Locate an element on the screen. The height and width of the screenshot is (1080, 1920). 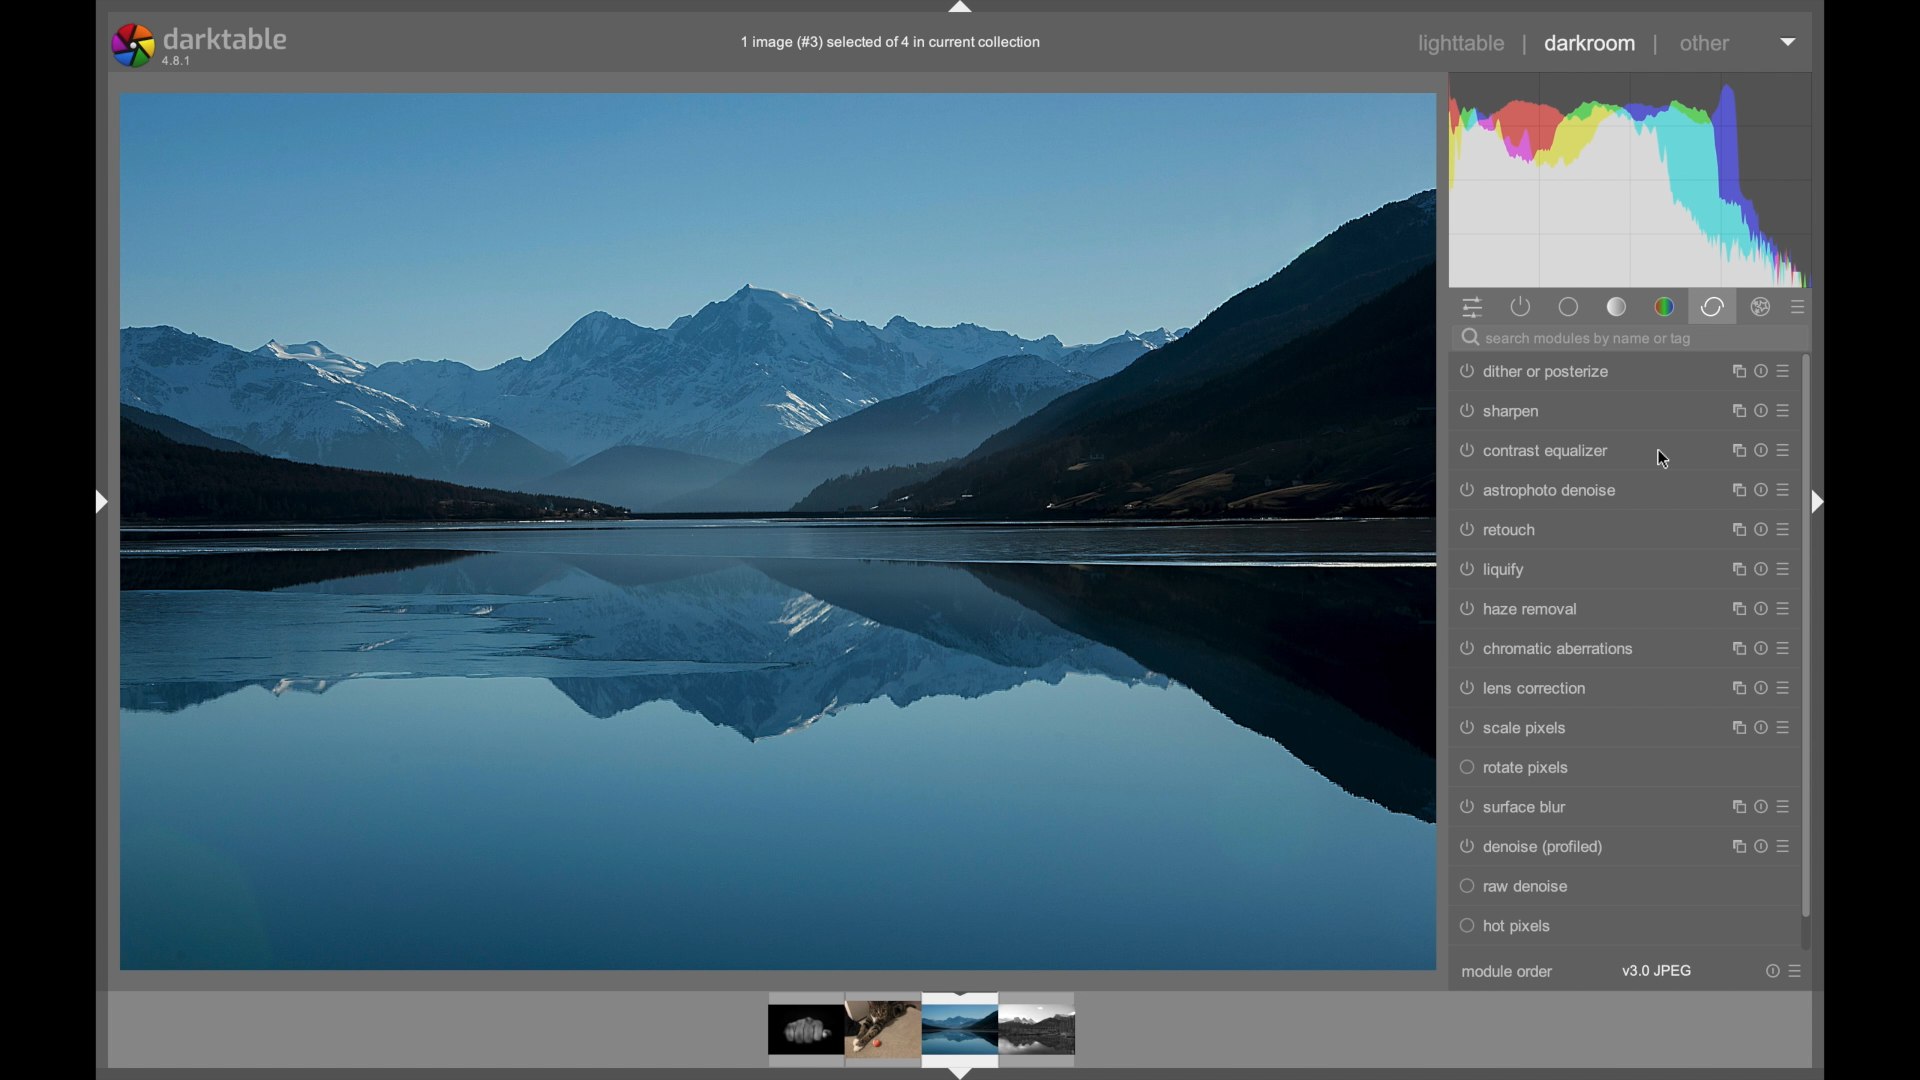
retouch is located at coordinates (1499, 529).